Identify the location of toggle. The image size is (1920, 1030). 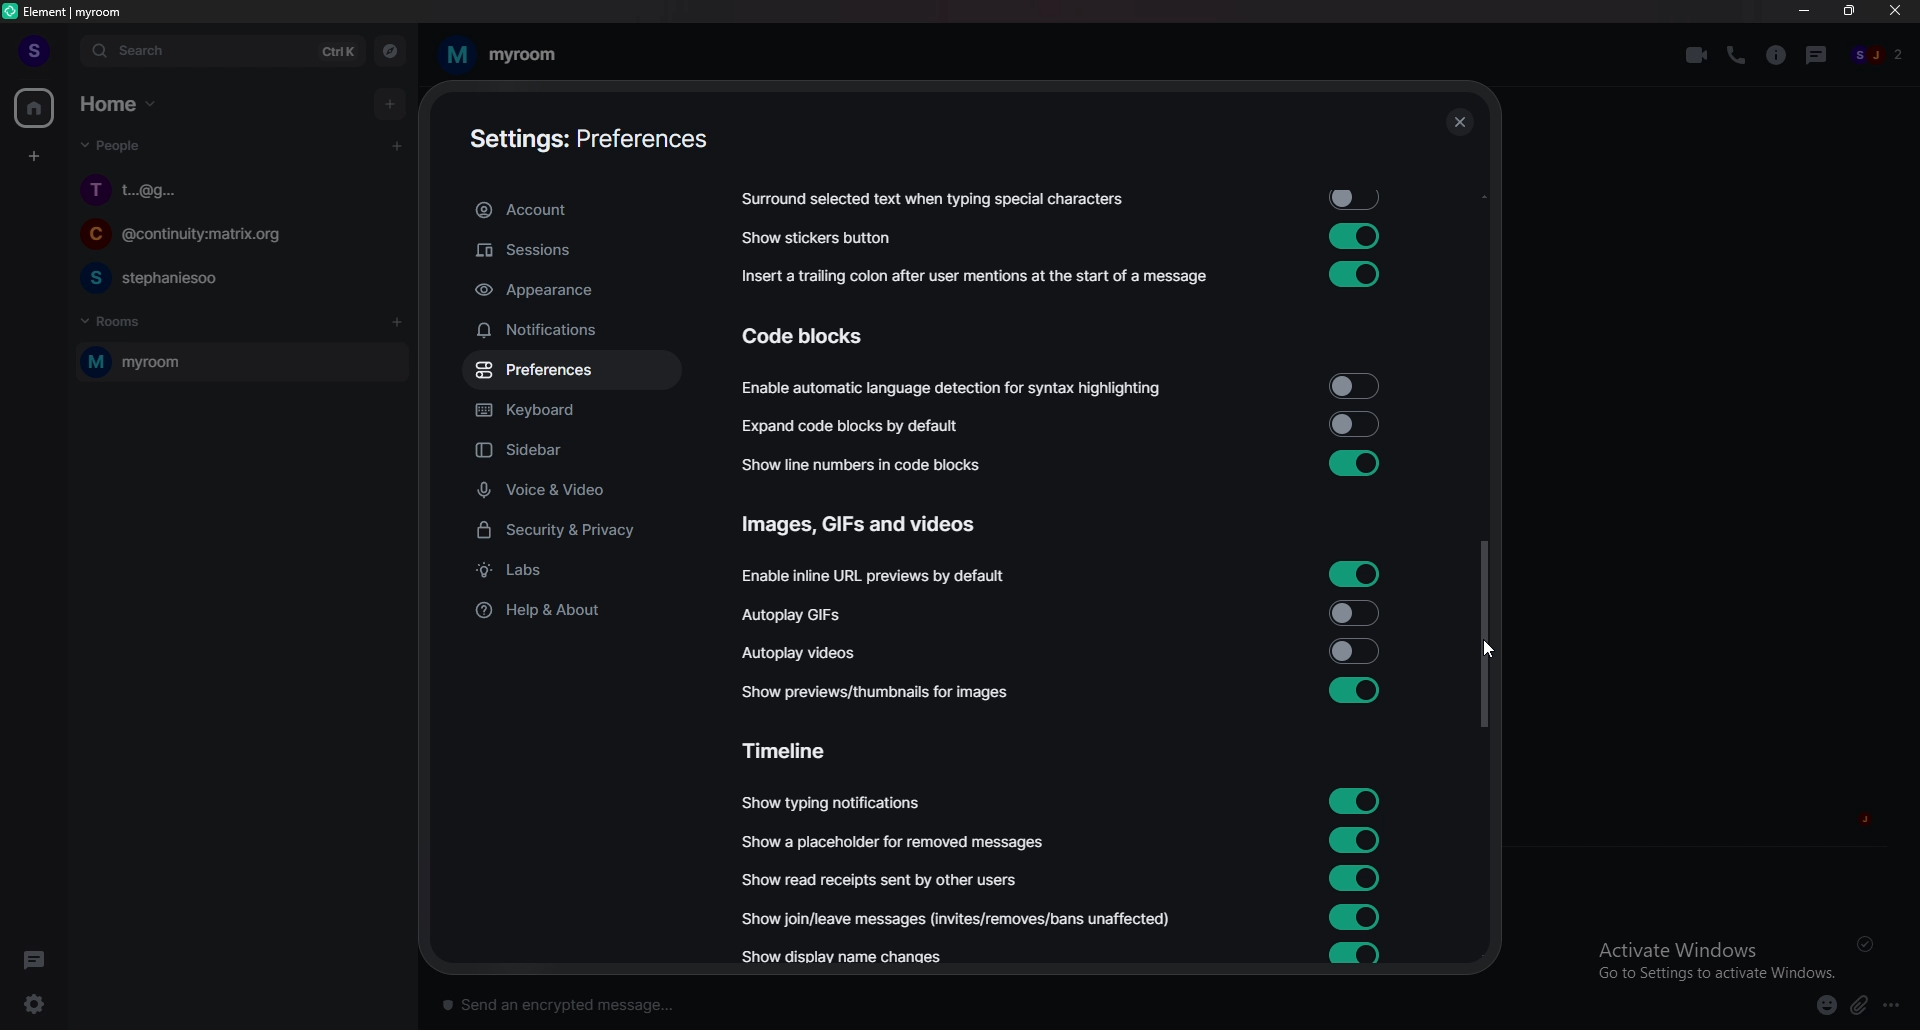
(1350, 275).